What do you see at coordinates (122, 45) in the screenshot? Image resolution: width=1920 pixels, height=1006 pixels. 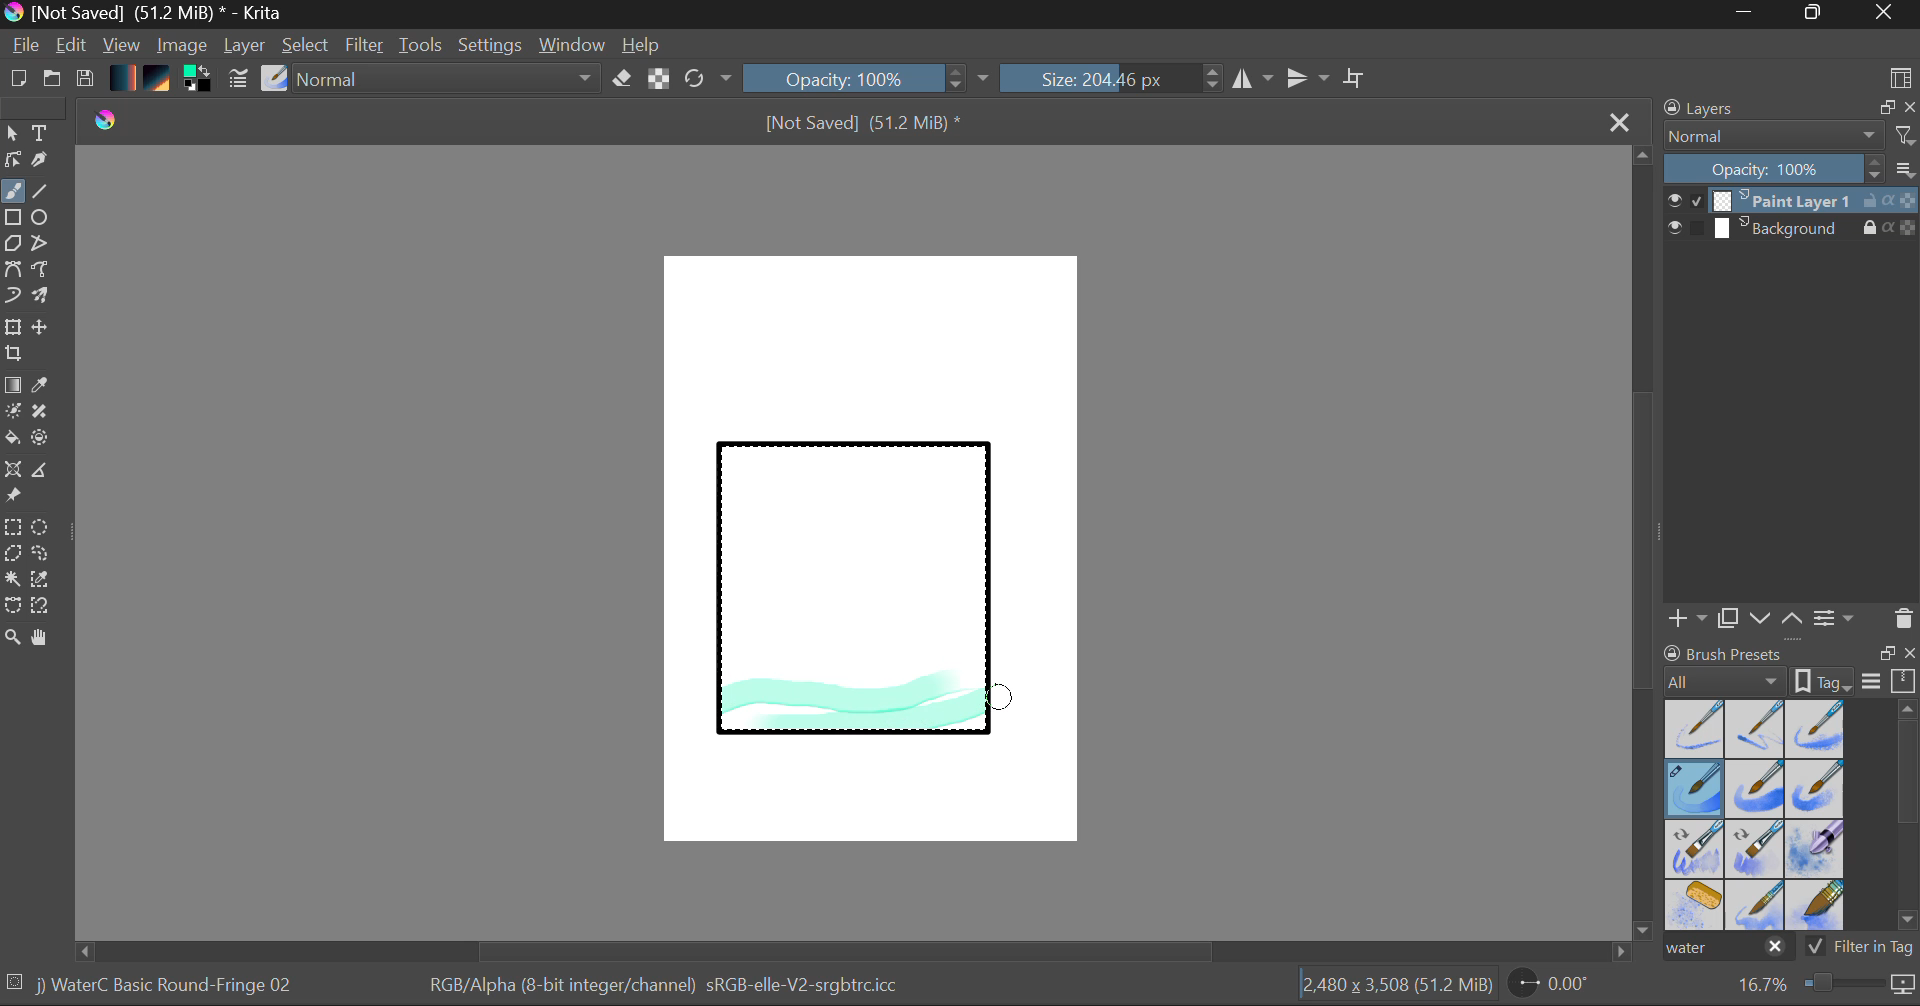 I see `View` at bounding box center [122, 45].